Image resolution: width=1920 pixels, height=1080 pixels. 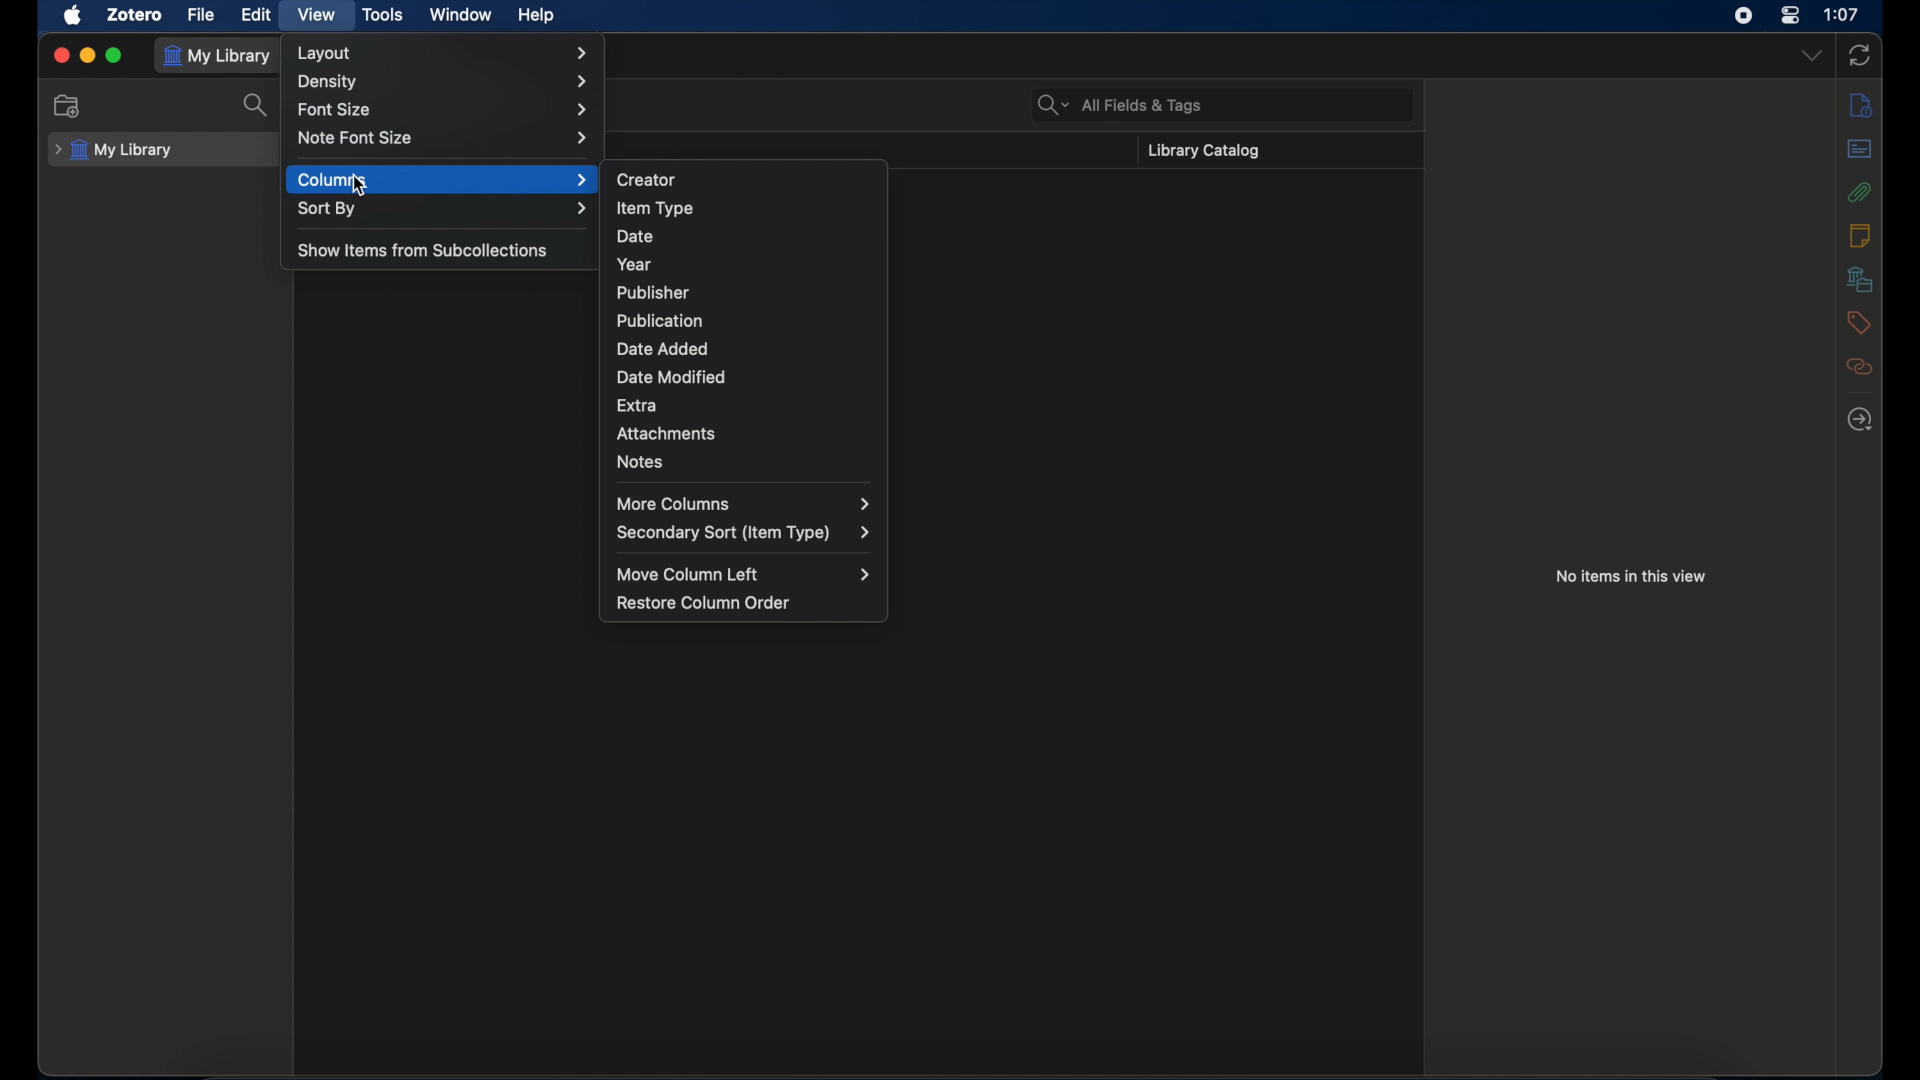 I want to click on help, so click(x=538, y=16).